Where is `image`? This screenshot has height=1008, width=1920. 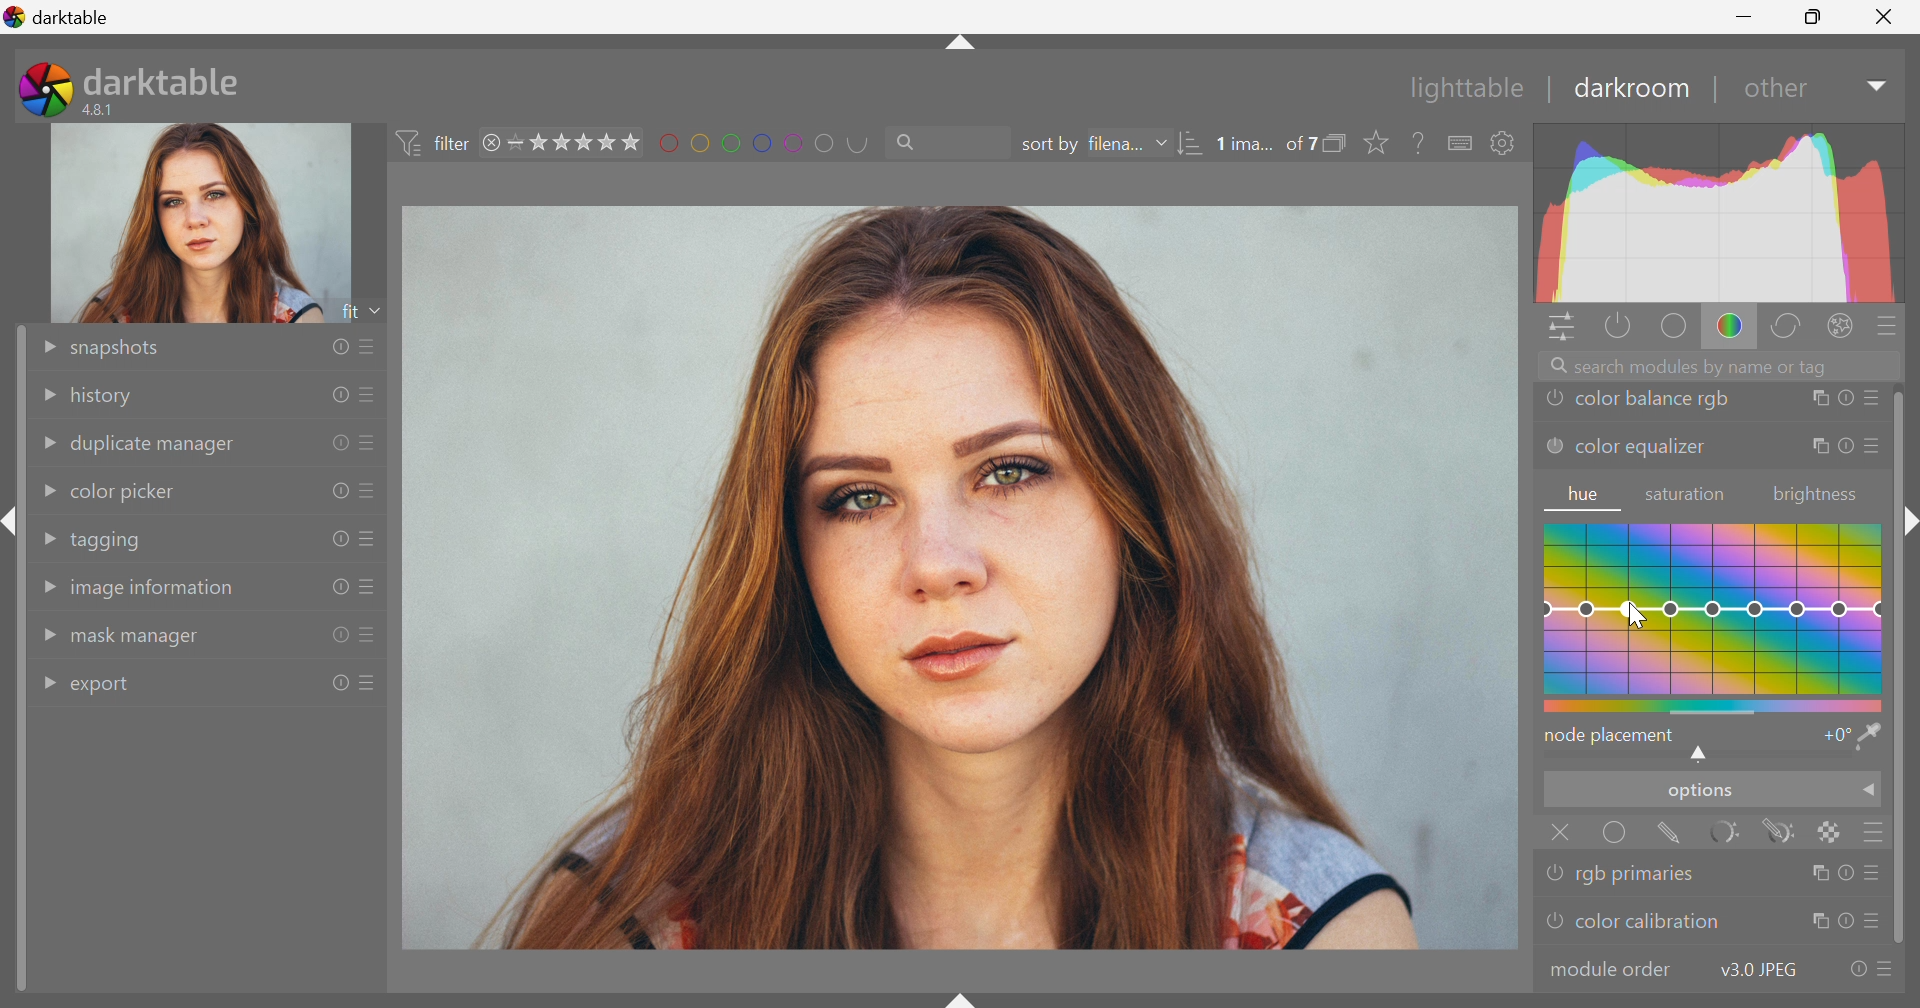 image is located at coordinates (203, 223).